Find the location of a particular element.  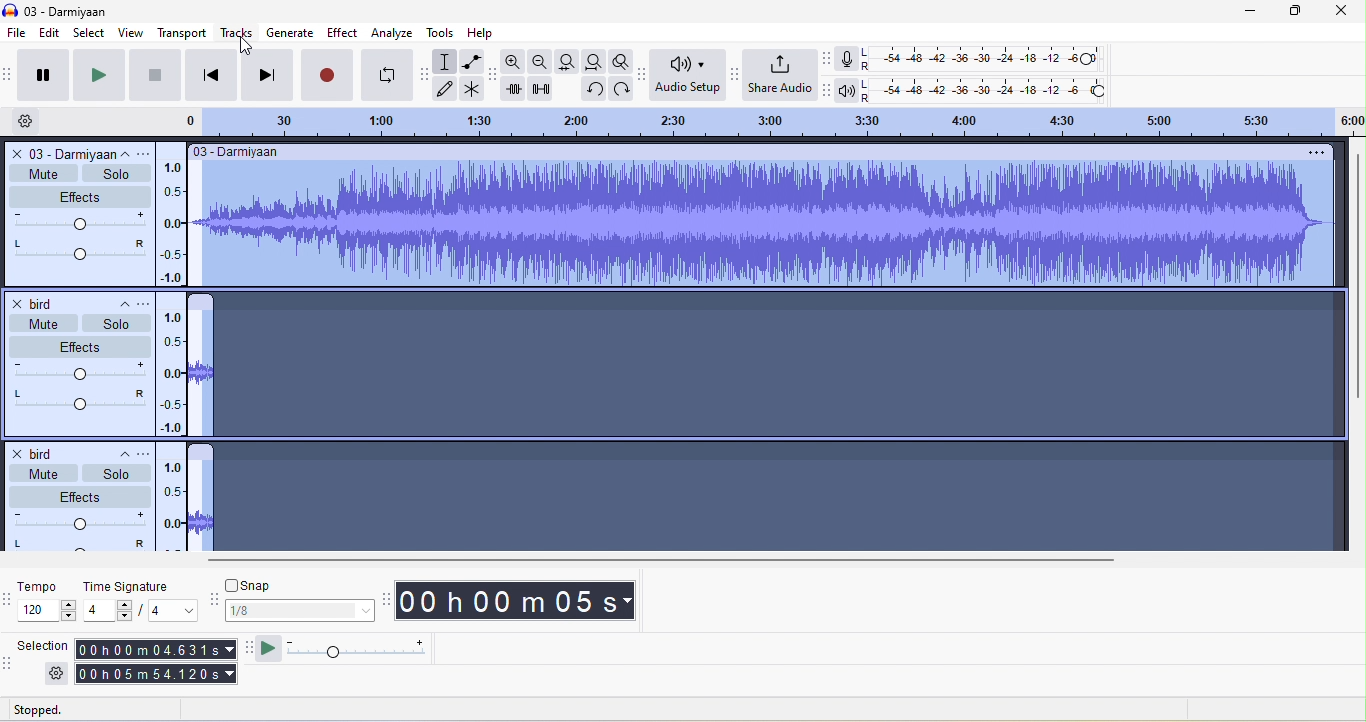

audacity selection toolbar is located at coordinates (9, 668).